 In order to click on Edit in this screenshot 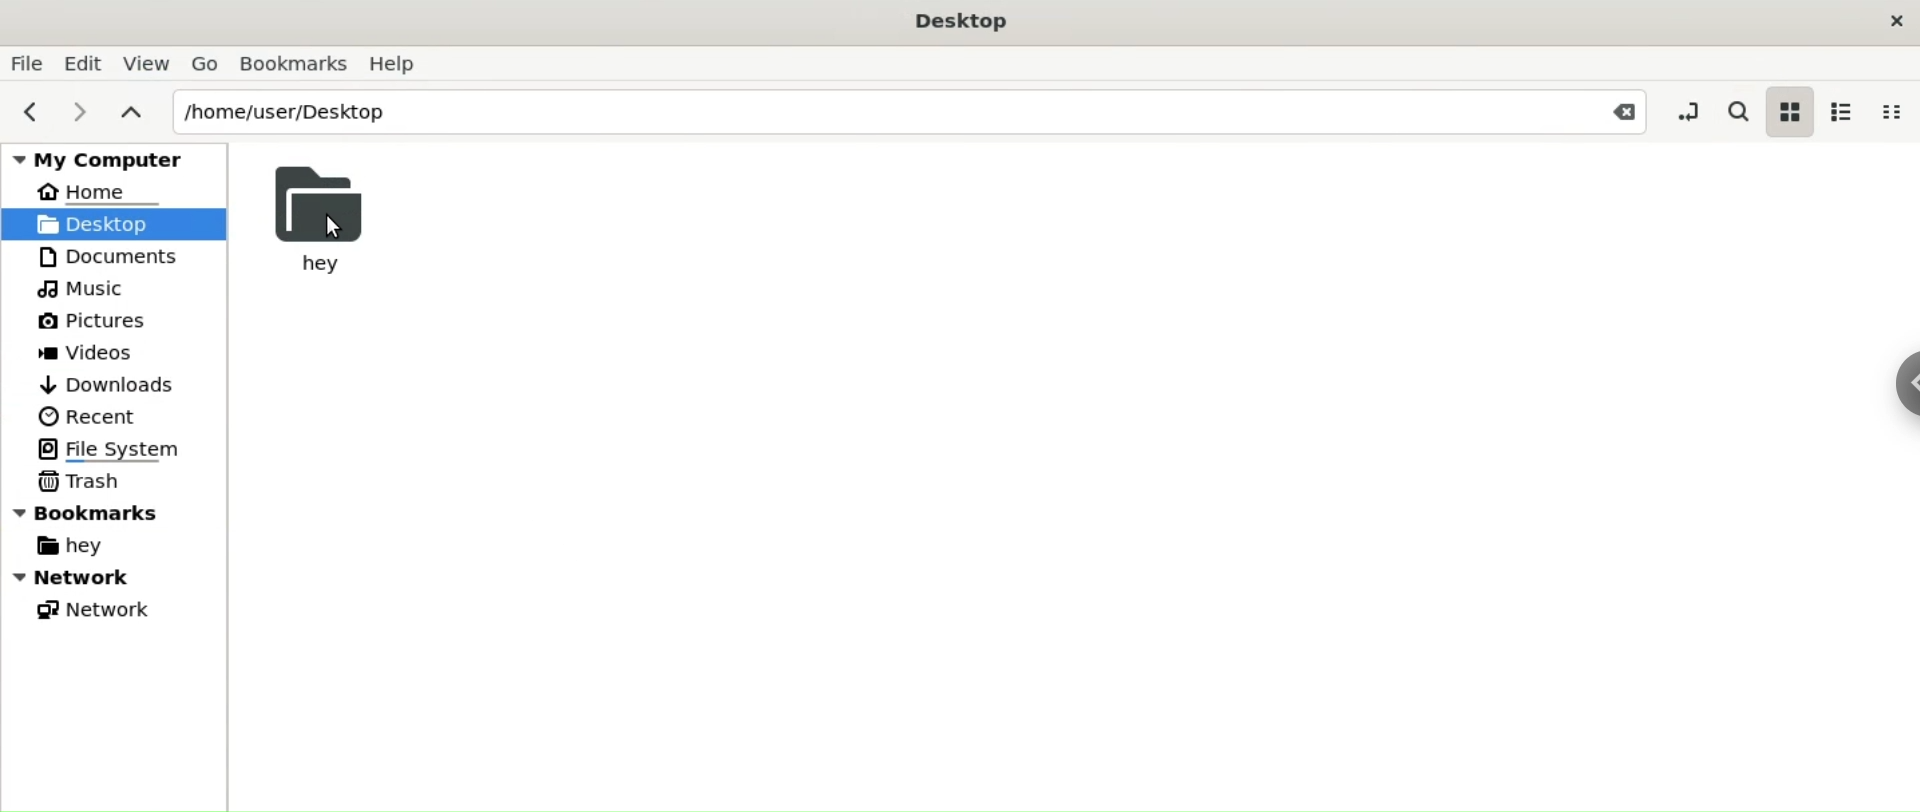, I will do `click(85, 63)`.